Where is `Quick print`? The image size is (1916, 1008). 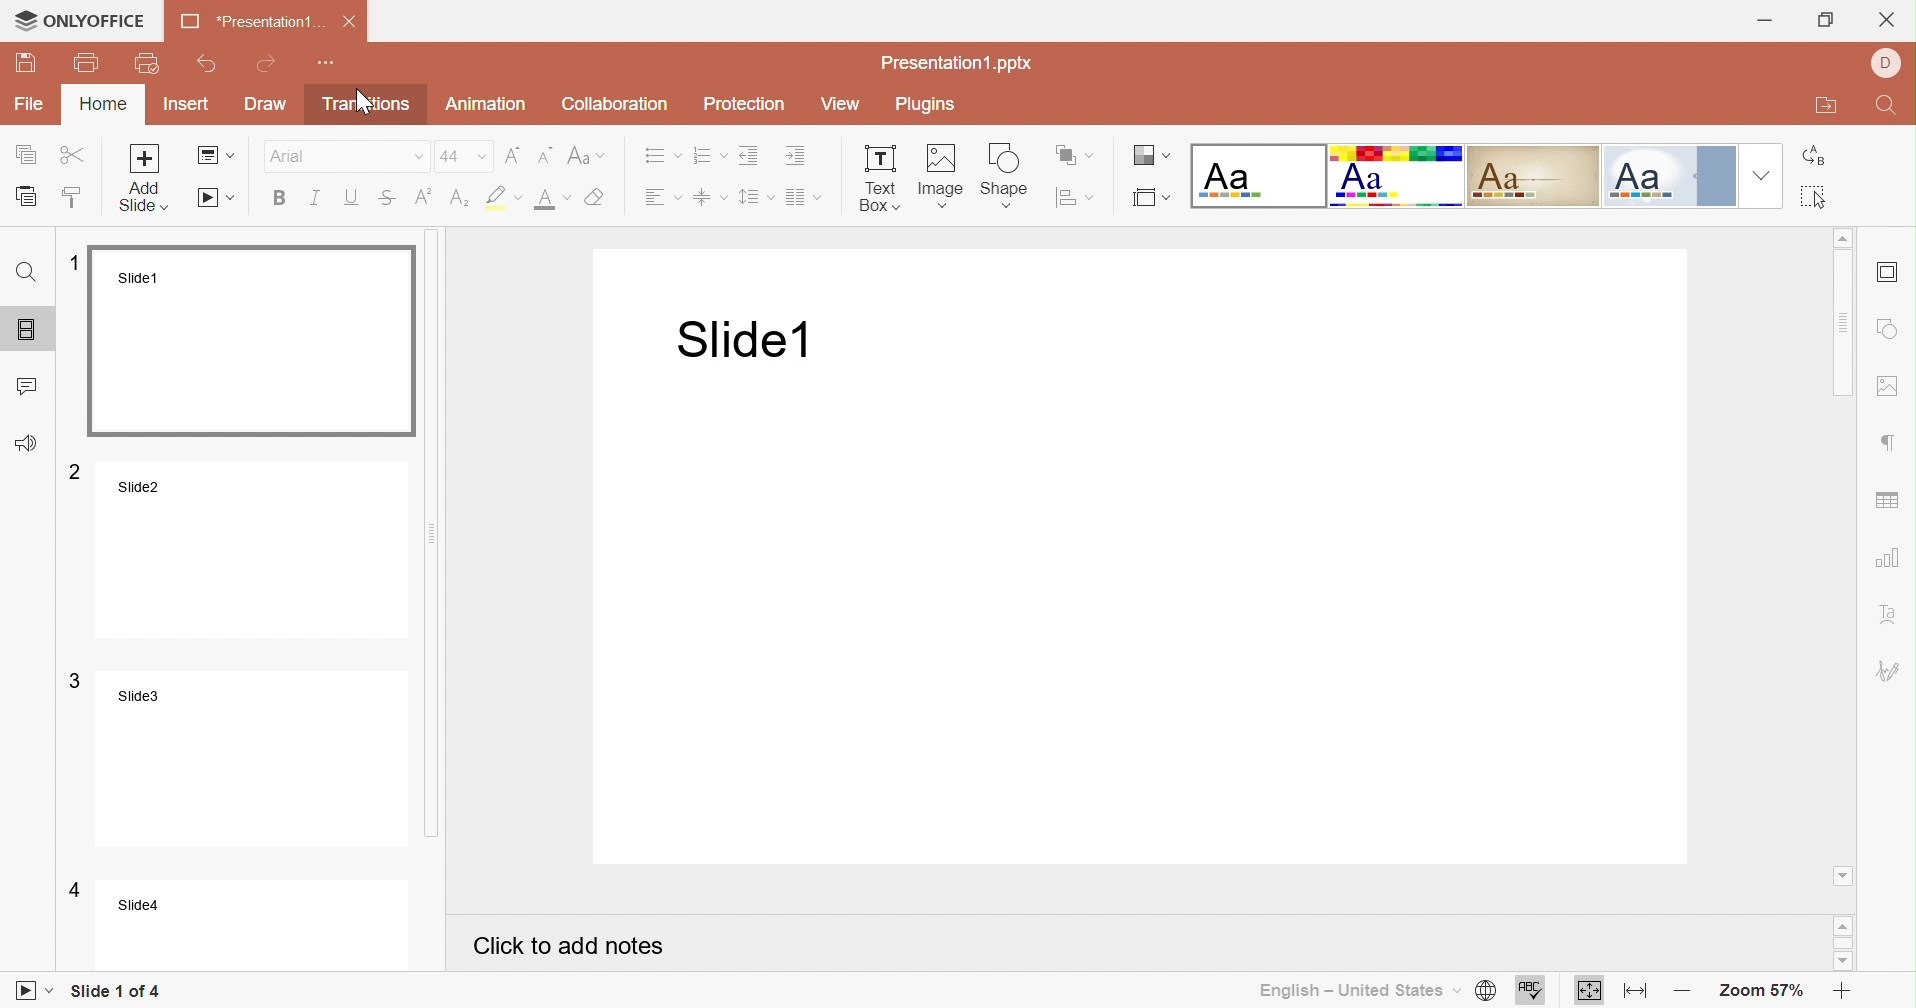
Quick print is located at coordinates (150, 65).